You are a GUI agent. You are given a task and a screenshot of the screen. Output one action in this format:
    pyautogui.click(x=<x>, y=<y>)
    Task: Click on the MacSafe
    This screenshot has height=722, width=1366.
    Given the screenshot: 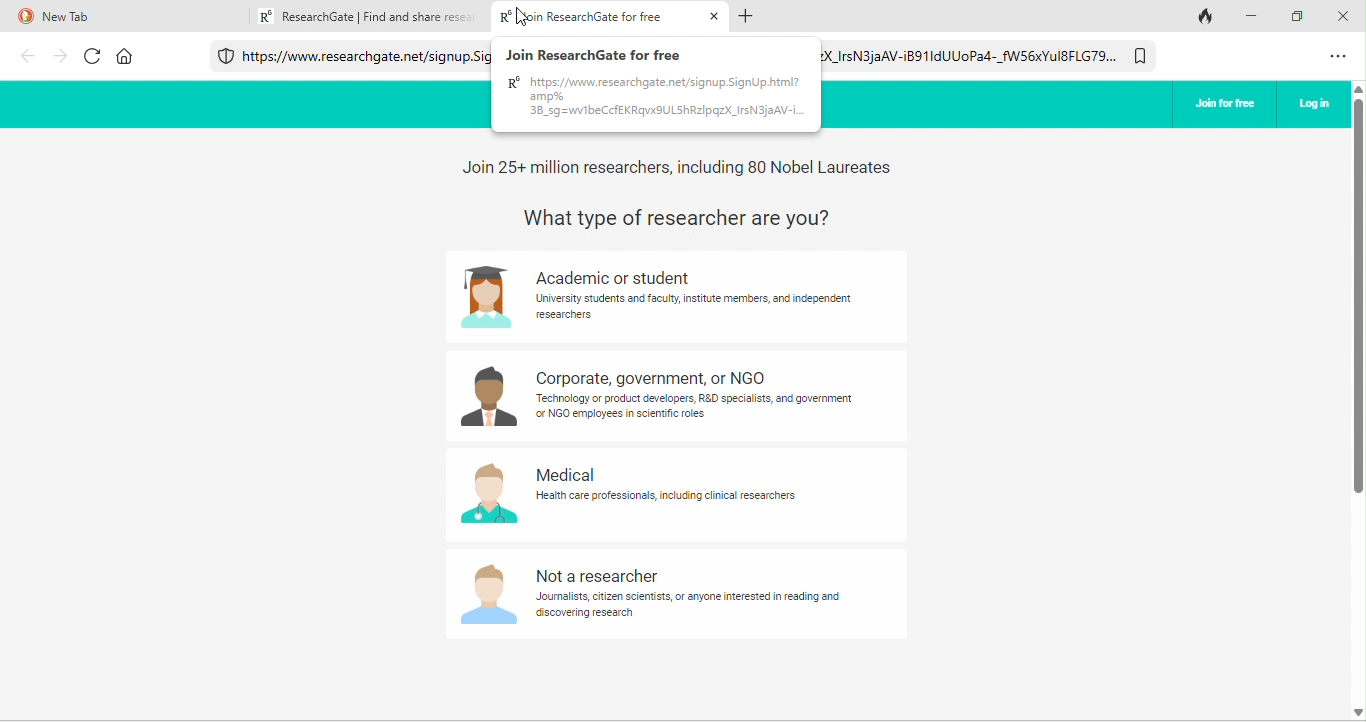 What is the action you would take?
    pyautogui.click(x=226, y=56)
    